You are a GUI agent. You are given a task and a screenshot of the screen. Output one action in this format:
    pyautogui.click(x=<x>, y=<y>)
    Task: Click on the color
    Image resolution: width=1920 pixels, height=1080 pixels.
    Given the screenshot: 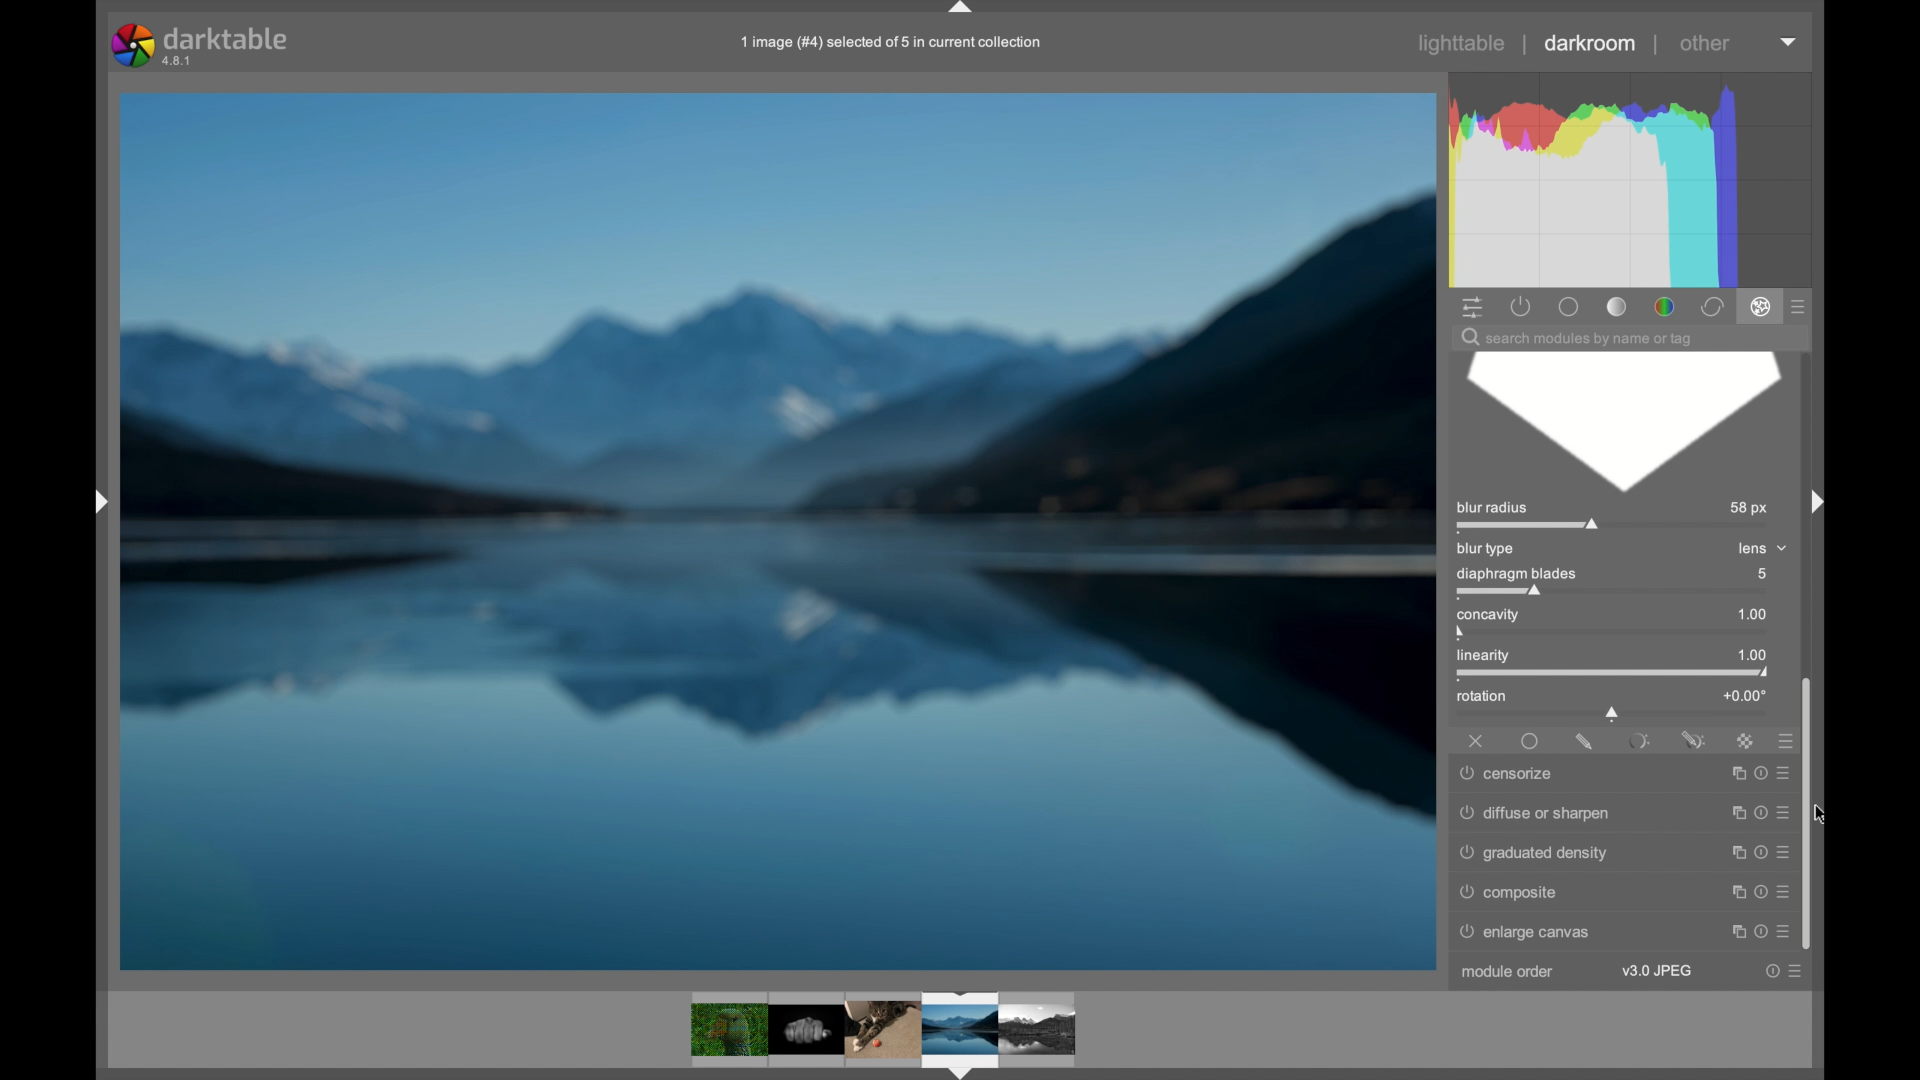 What is the action you would take?
    pyautogui.click(x=1663, y=306)
    